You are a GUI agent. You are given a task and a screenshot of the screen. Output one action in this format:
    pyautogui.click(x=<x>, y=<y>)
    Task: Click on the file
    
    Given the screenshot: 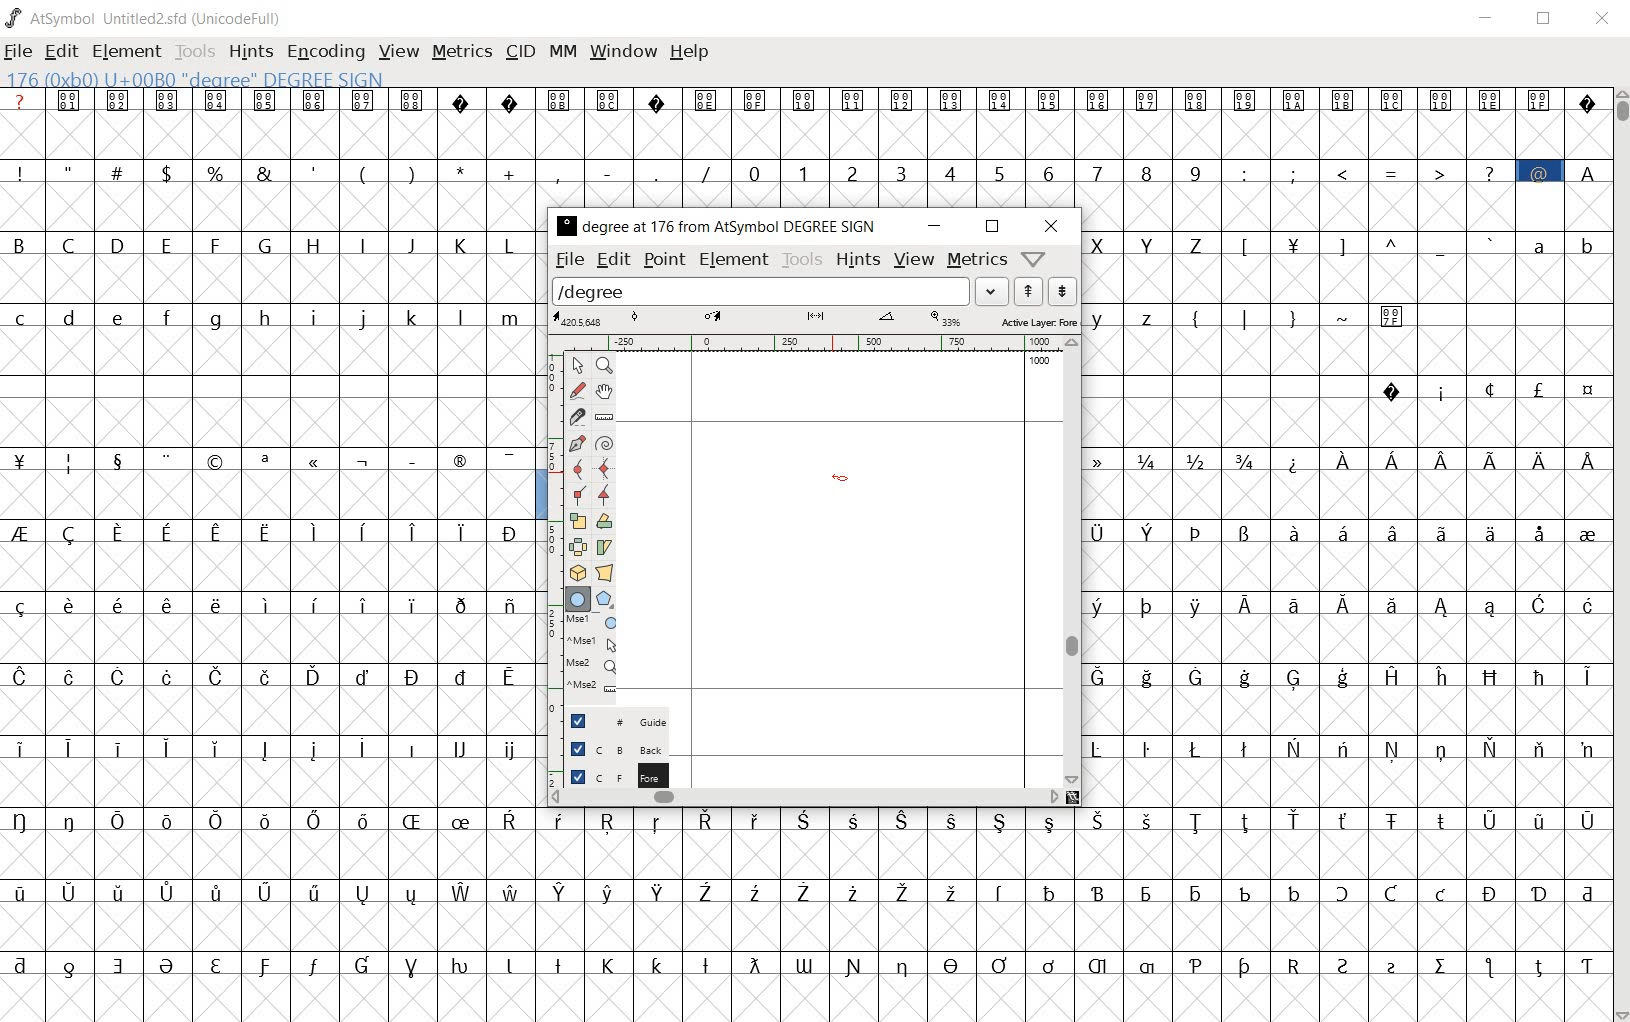 What is the action you would take?
    pyautogui.click(x=18, y=53)
    